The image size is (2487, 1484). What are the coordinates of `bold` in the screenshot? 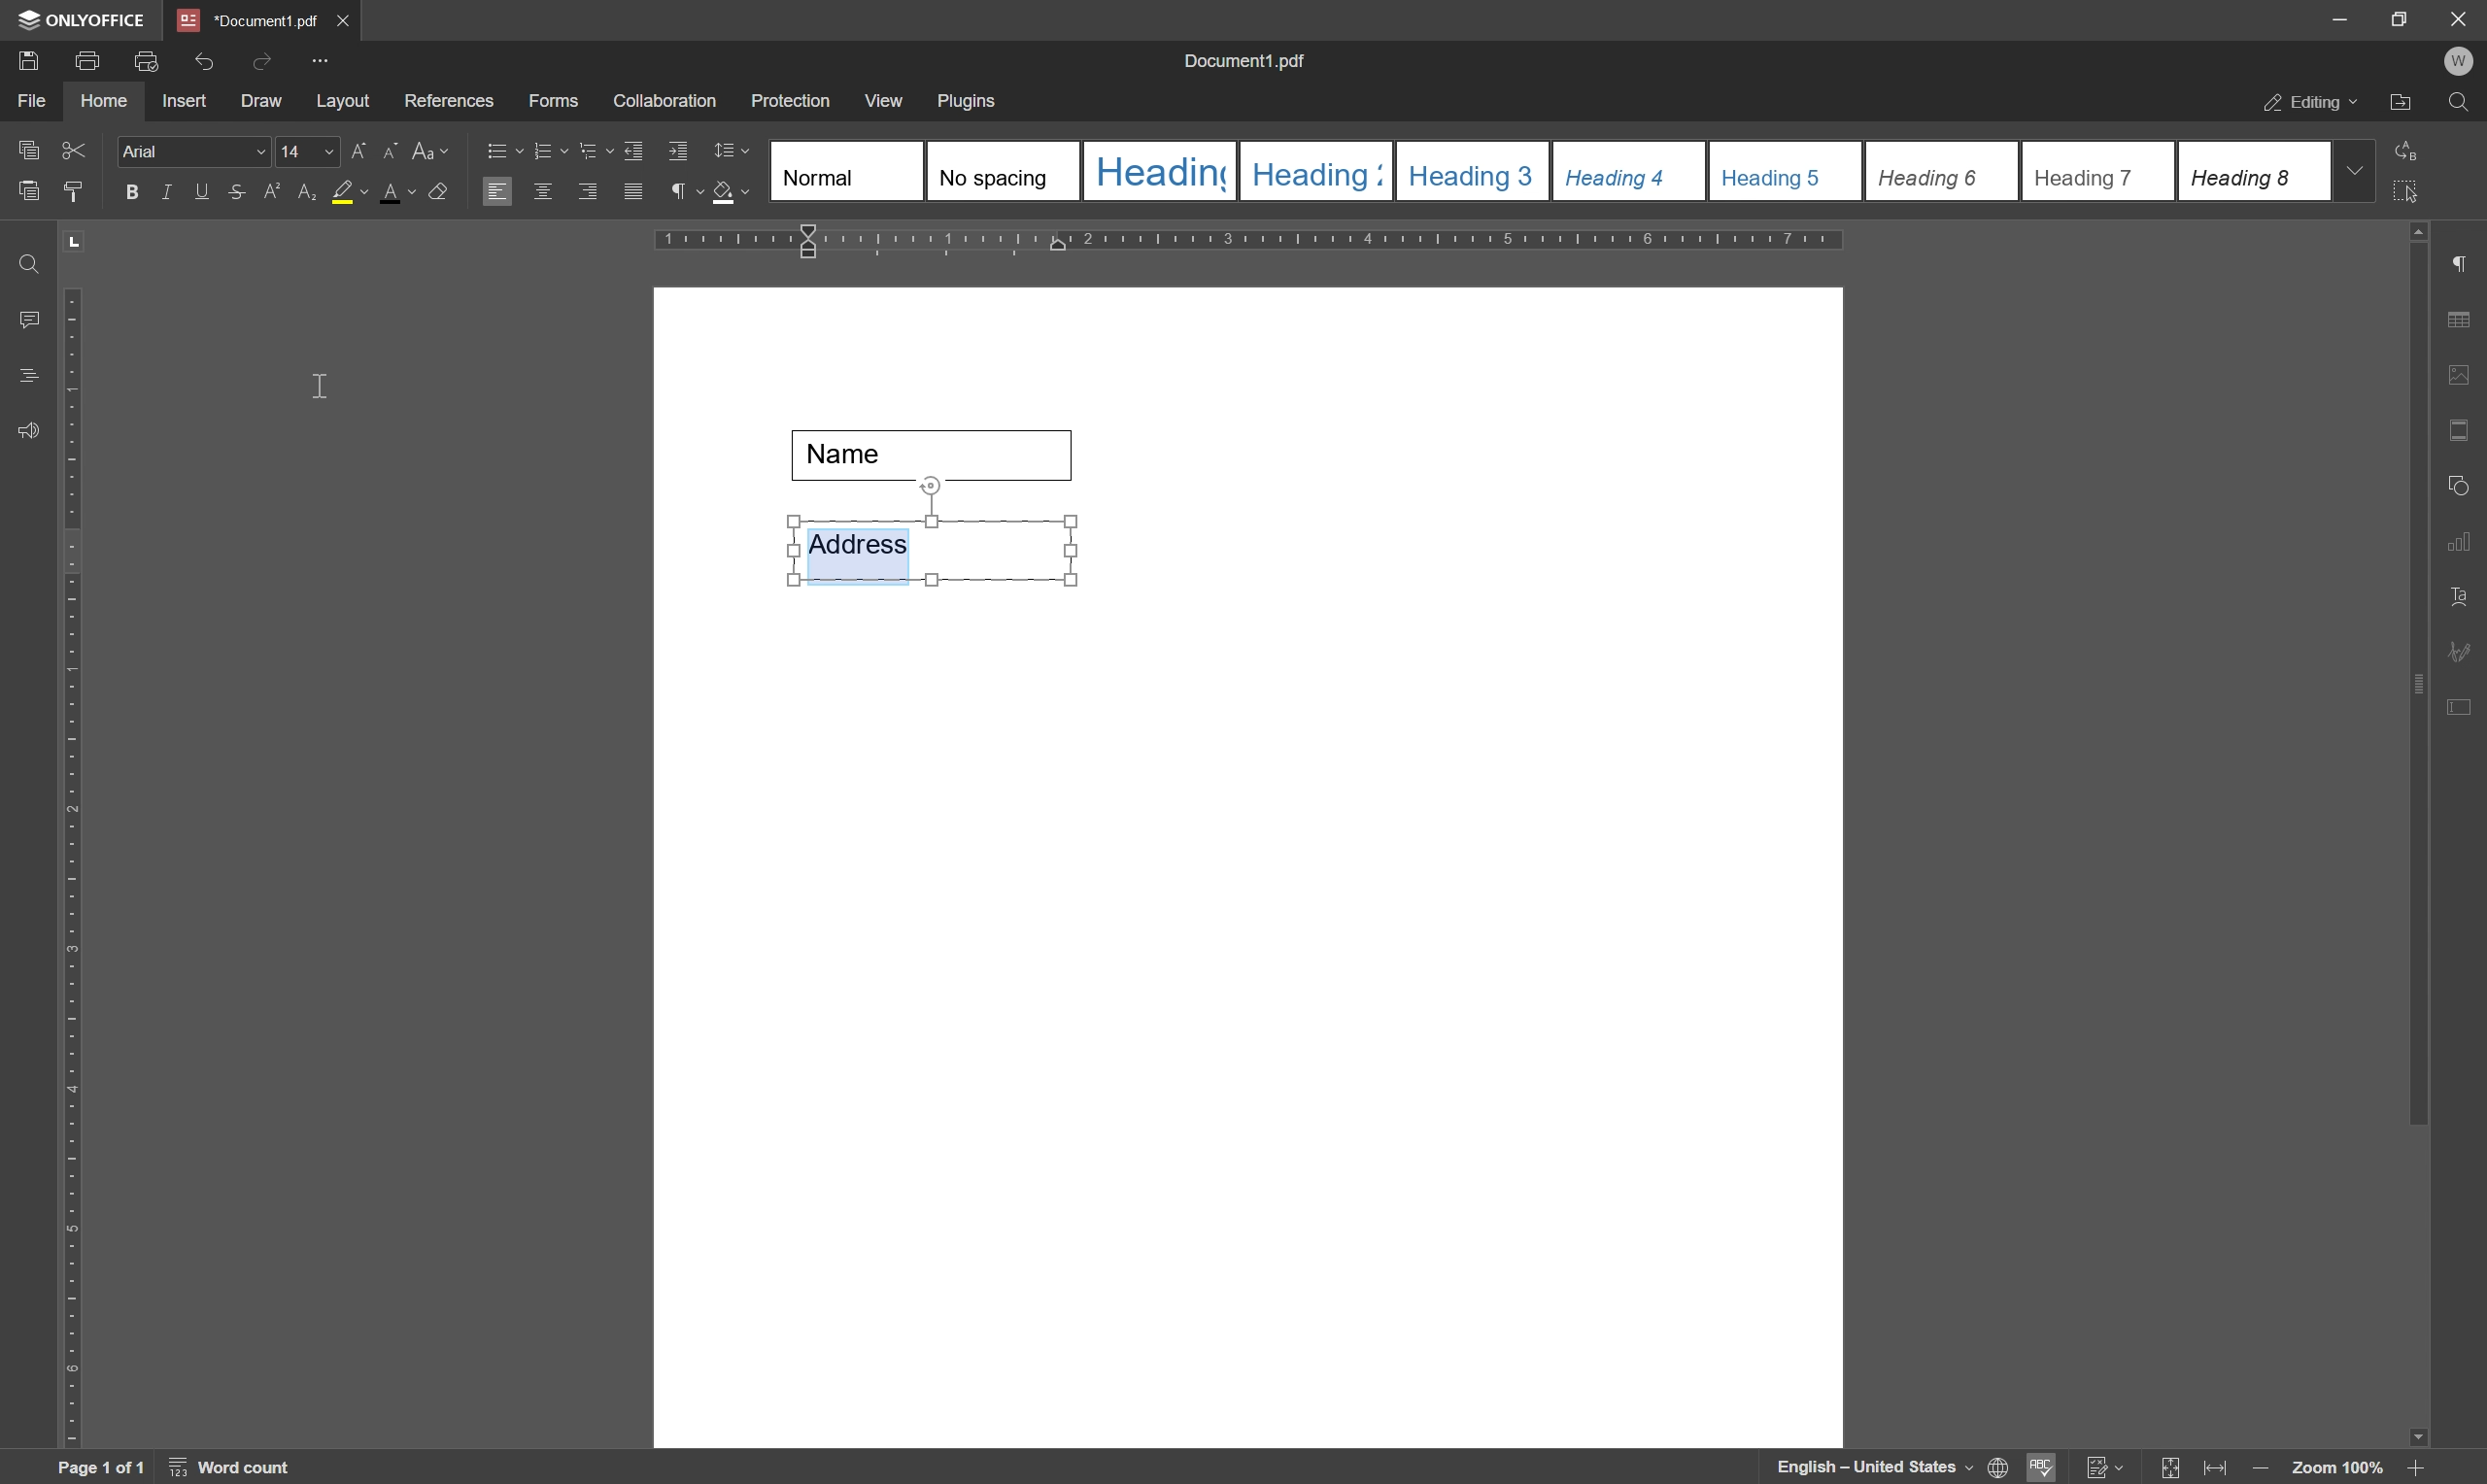 It's located at (126, 193).